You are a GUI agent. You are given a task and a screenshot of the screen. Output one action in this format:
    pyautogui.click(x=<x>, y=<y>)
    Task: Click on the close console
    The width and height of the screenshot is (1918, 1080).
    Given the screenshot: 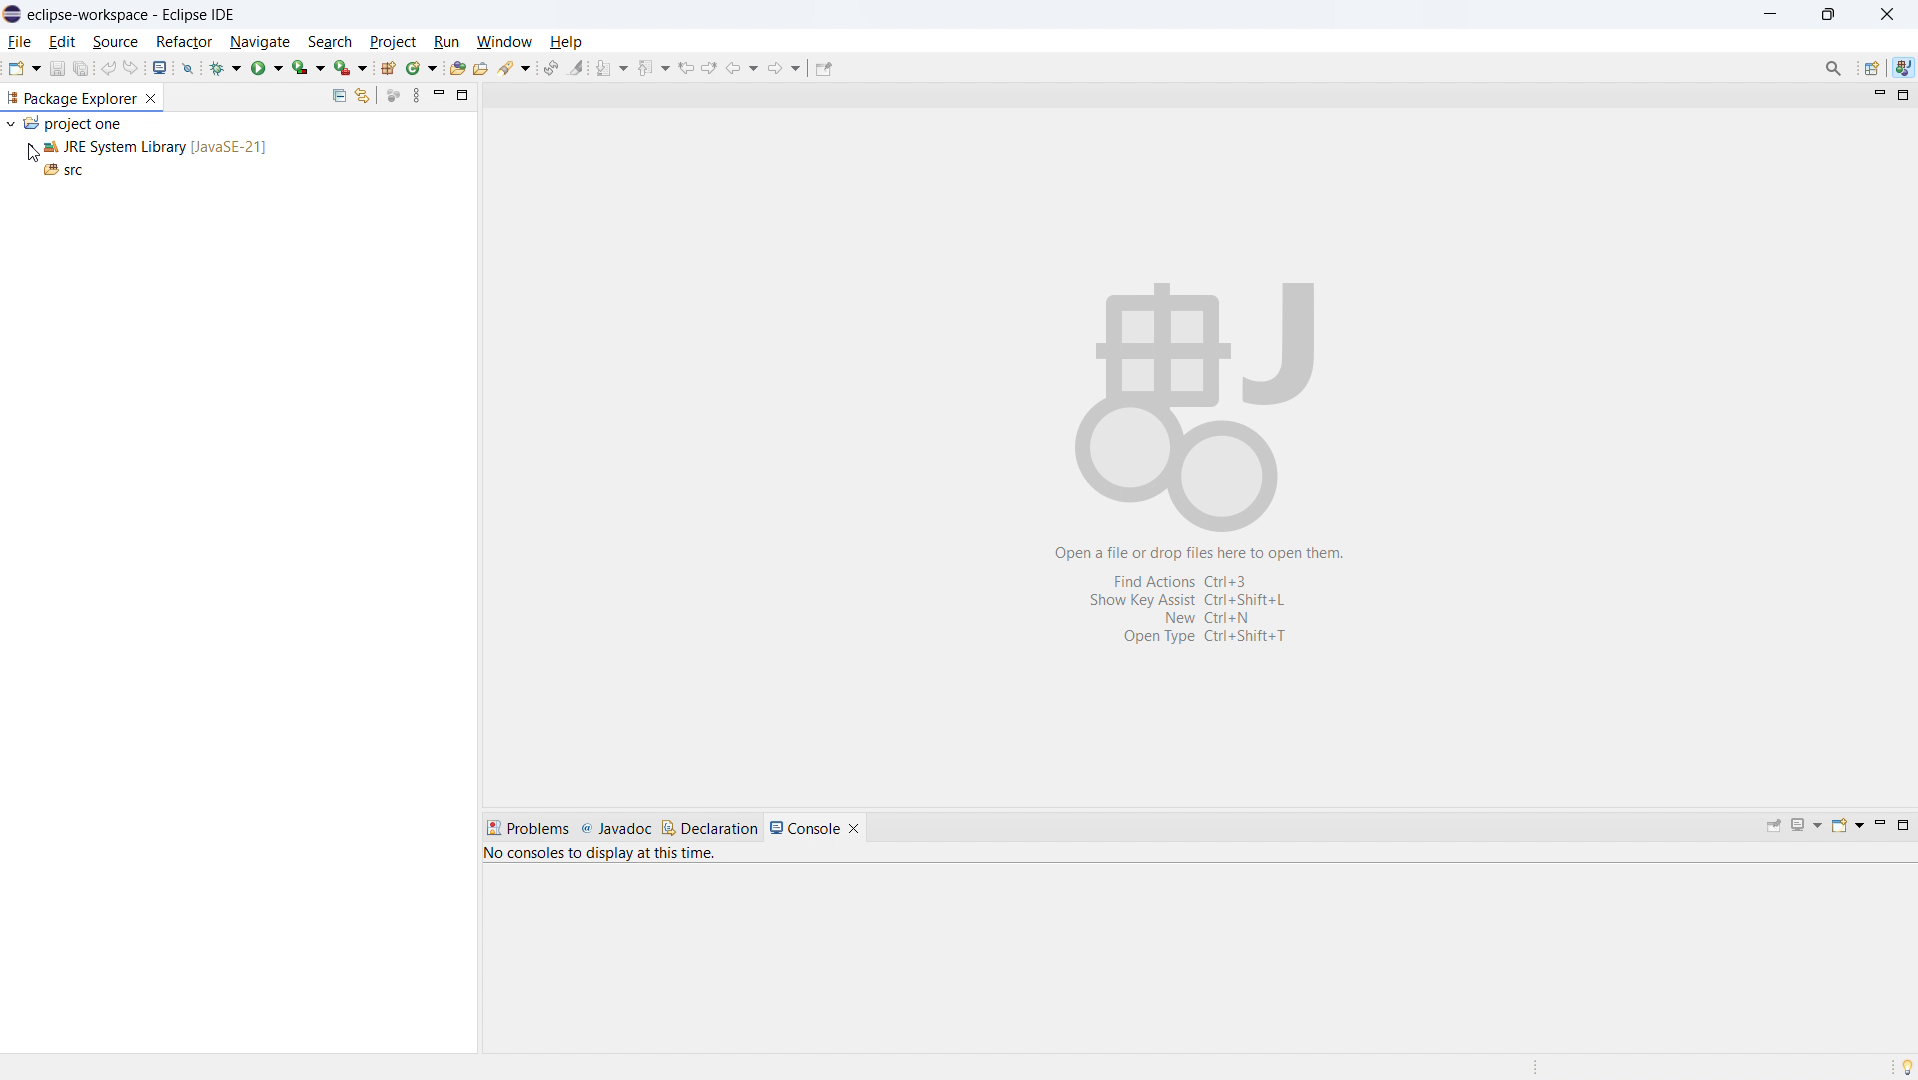 What is the action you would take?
    pyautogui.click(x=863, y=821)
    